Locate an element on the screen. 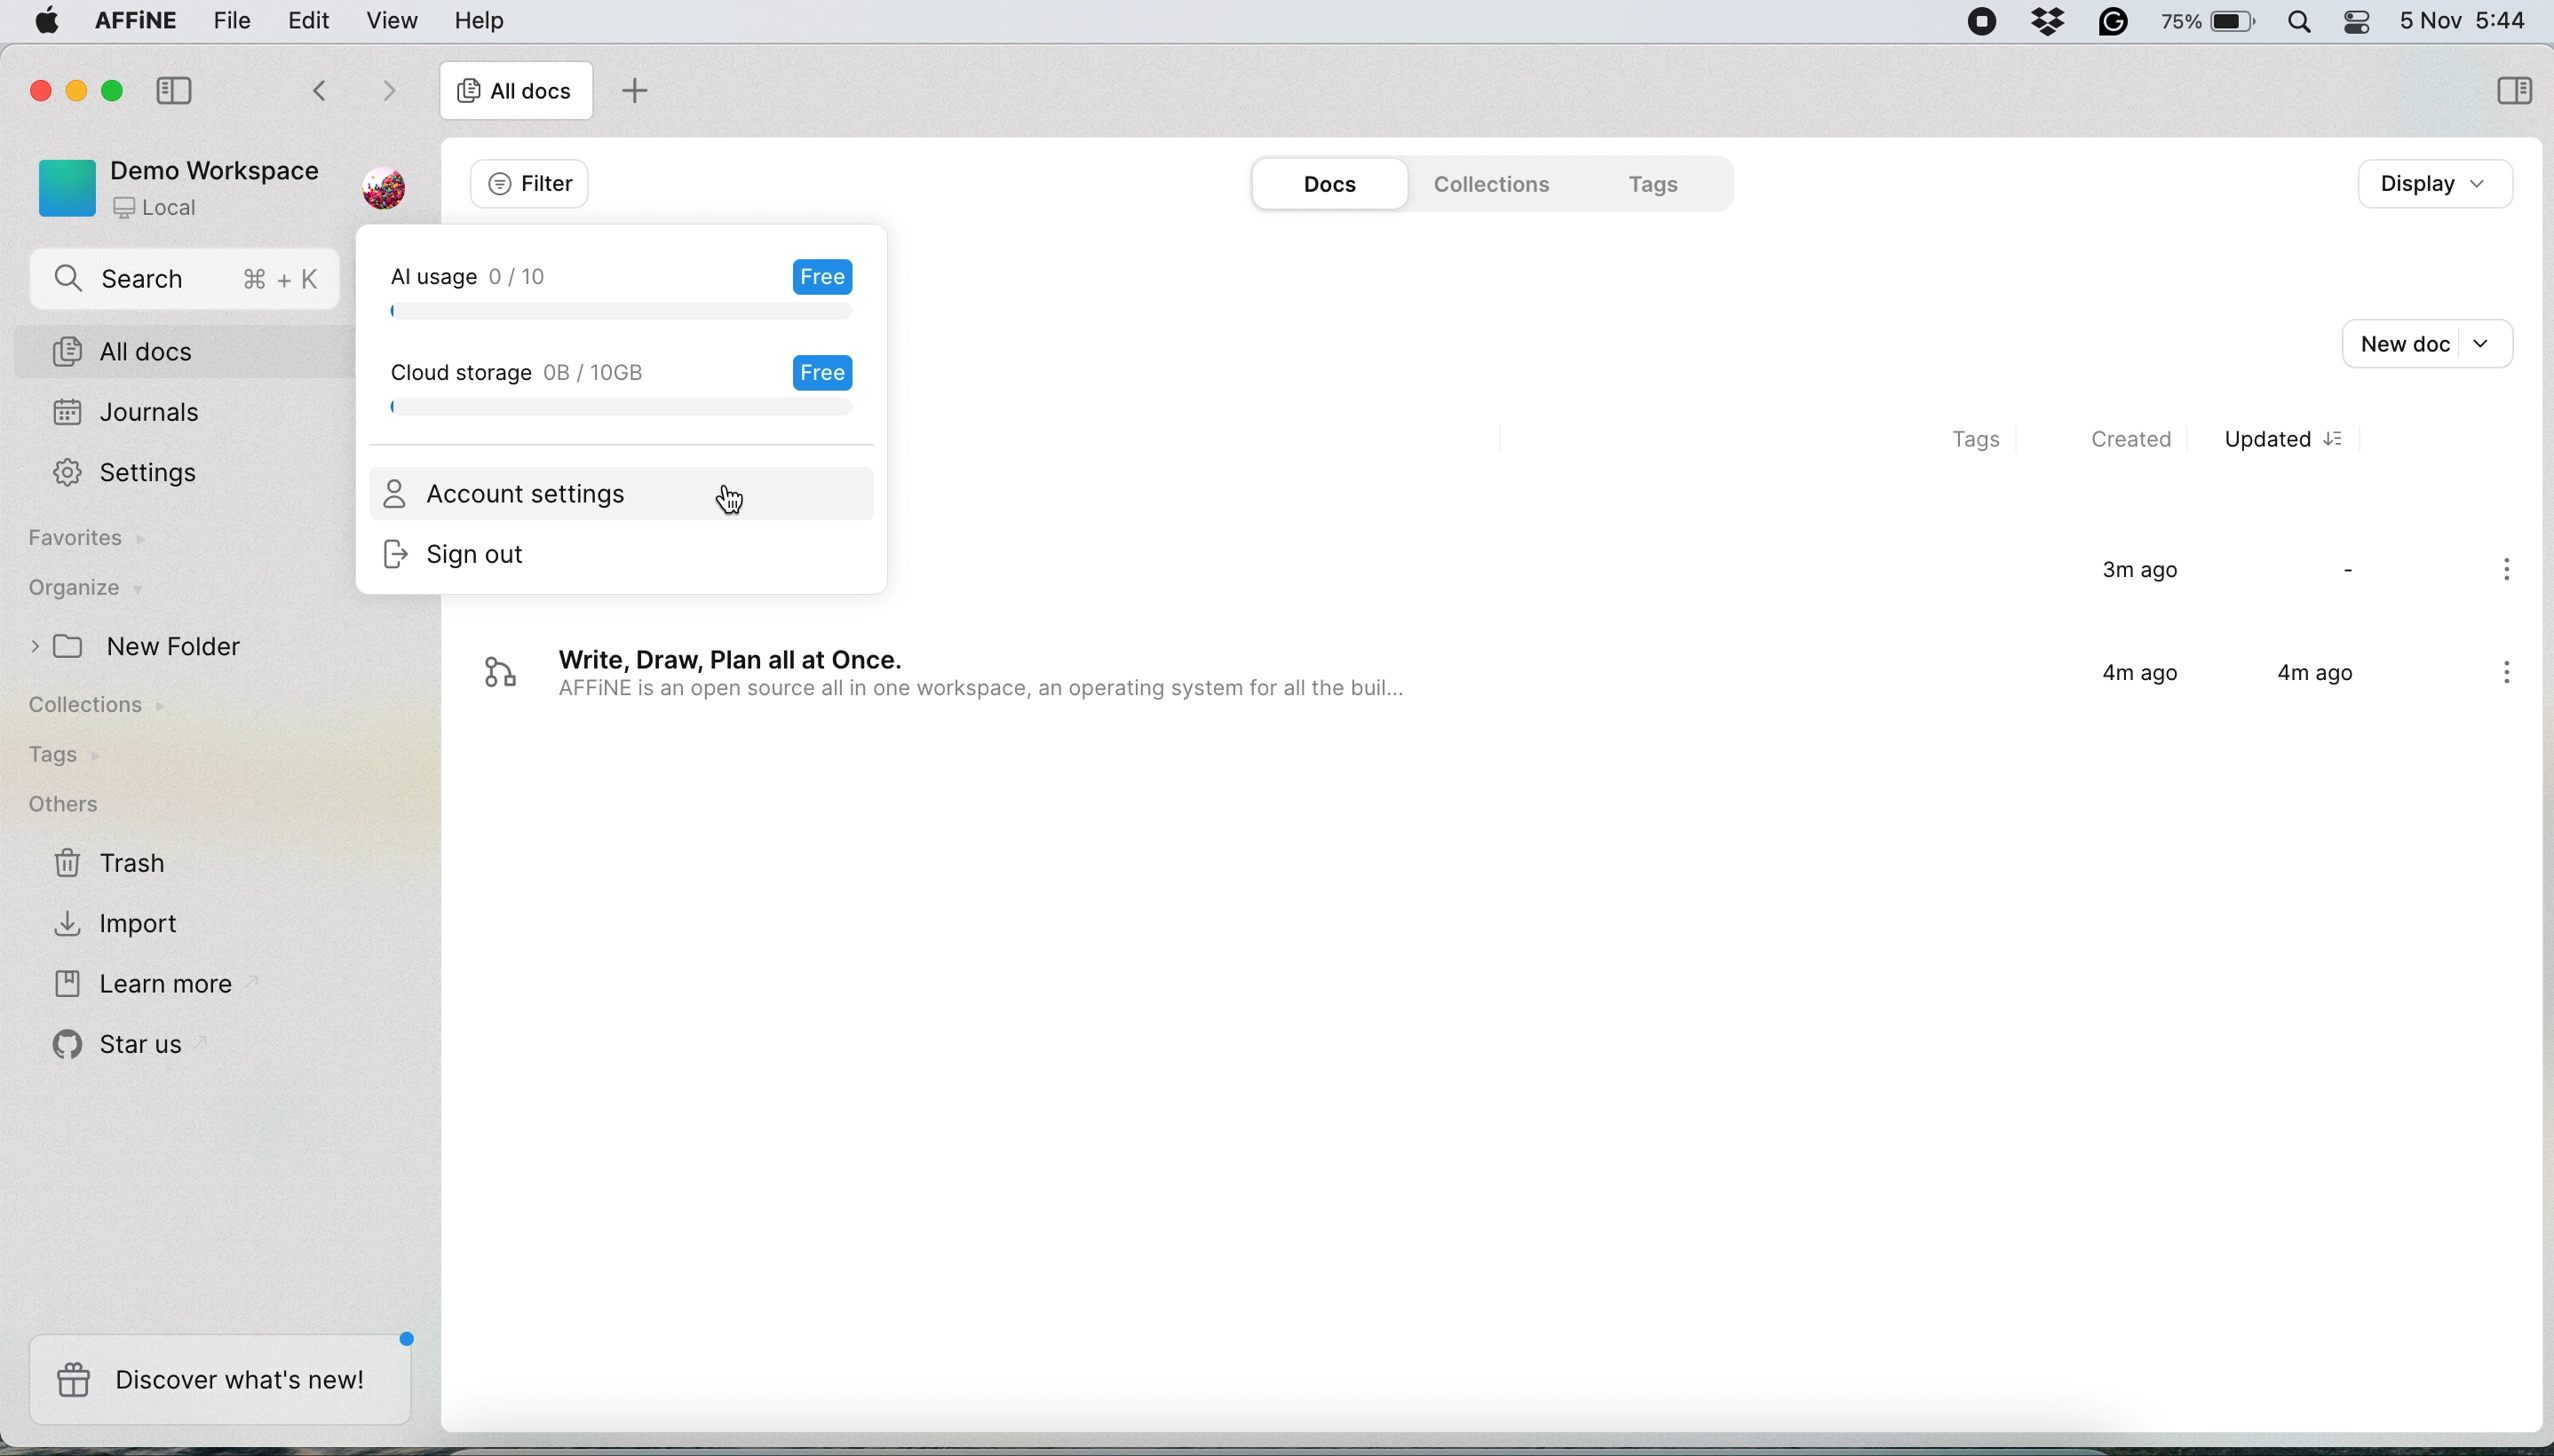 The height and width of the screenshot is (1456, 2554). created is located at coordinates (2136, 440).